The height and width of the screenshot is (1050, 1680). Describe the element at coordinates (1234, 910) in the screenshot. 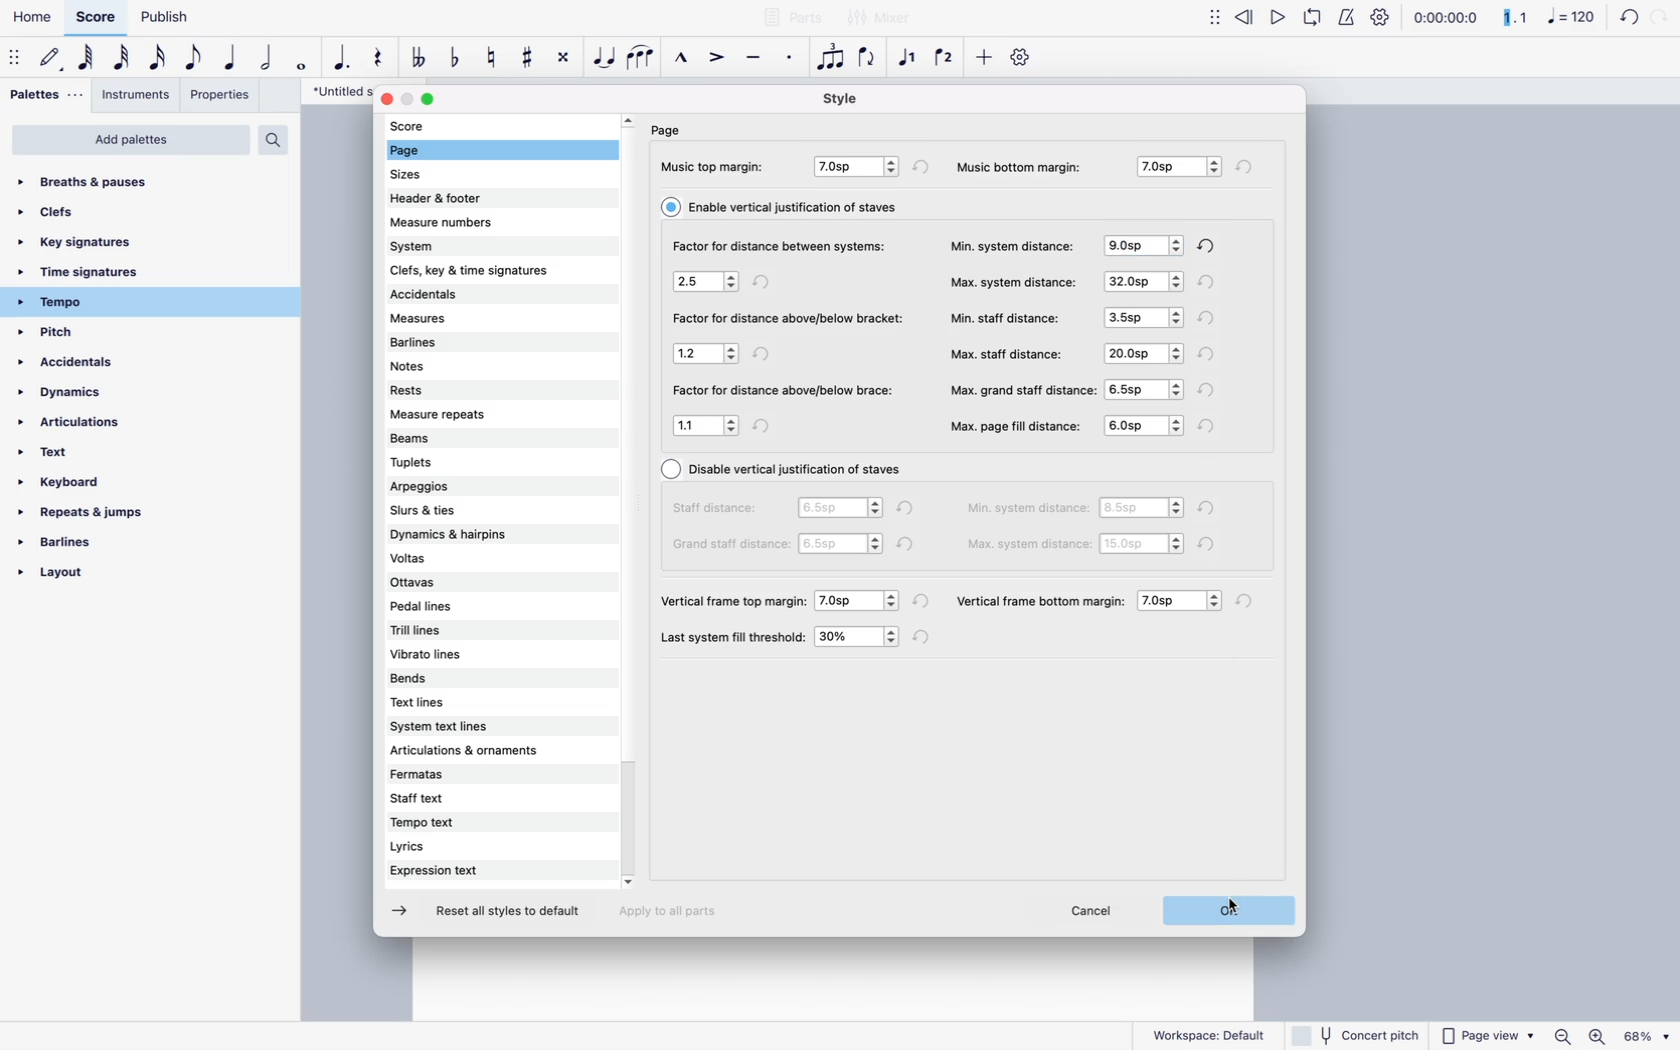

I see `ok` at that location.